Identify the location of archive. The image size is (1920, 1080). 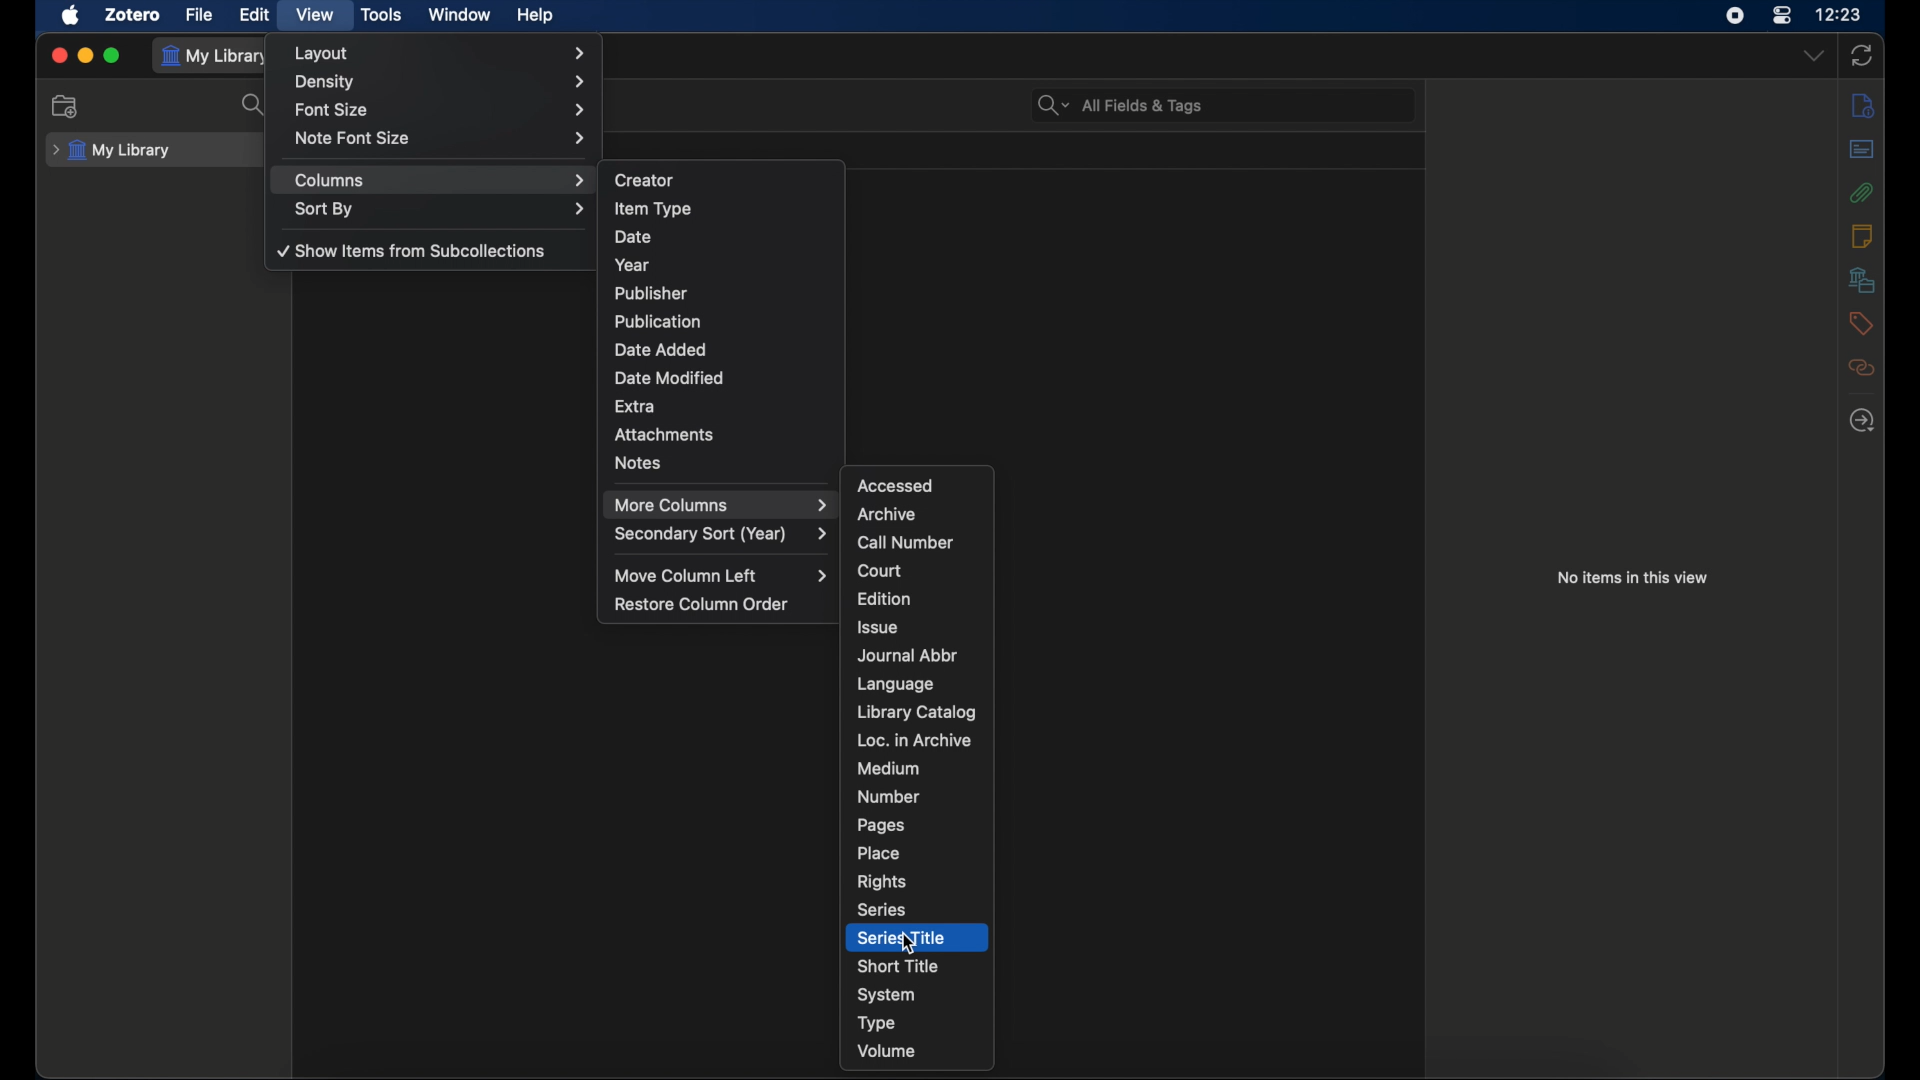
(888, 515).